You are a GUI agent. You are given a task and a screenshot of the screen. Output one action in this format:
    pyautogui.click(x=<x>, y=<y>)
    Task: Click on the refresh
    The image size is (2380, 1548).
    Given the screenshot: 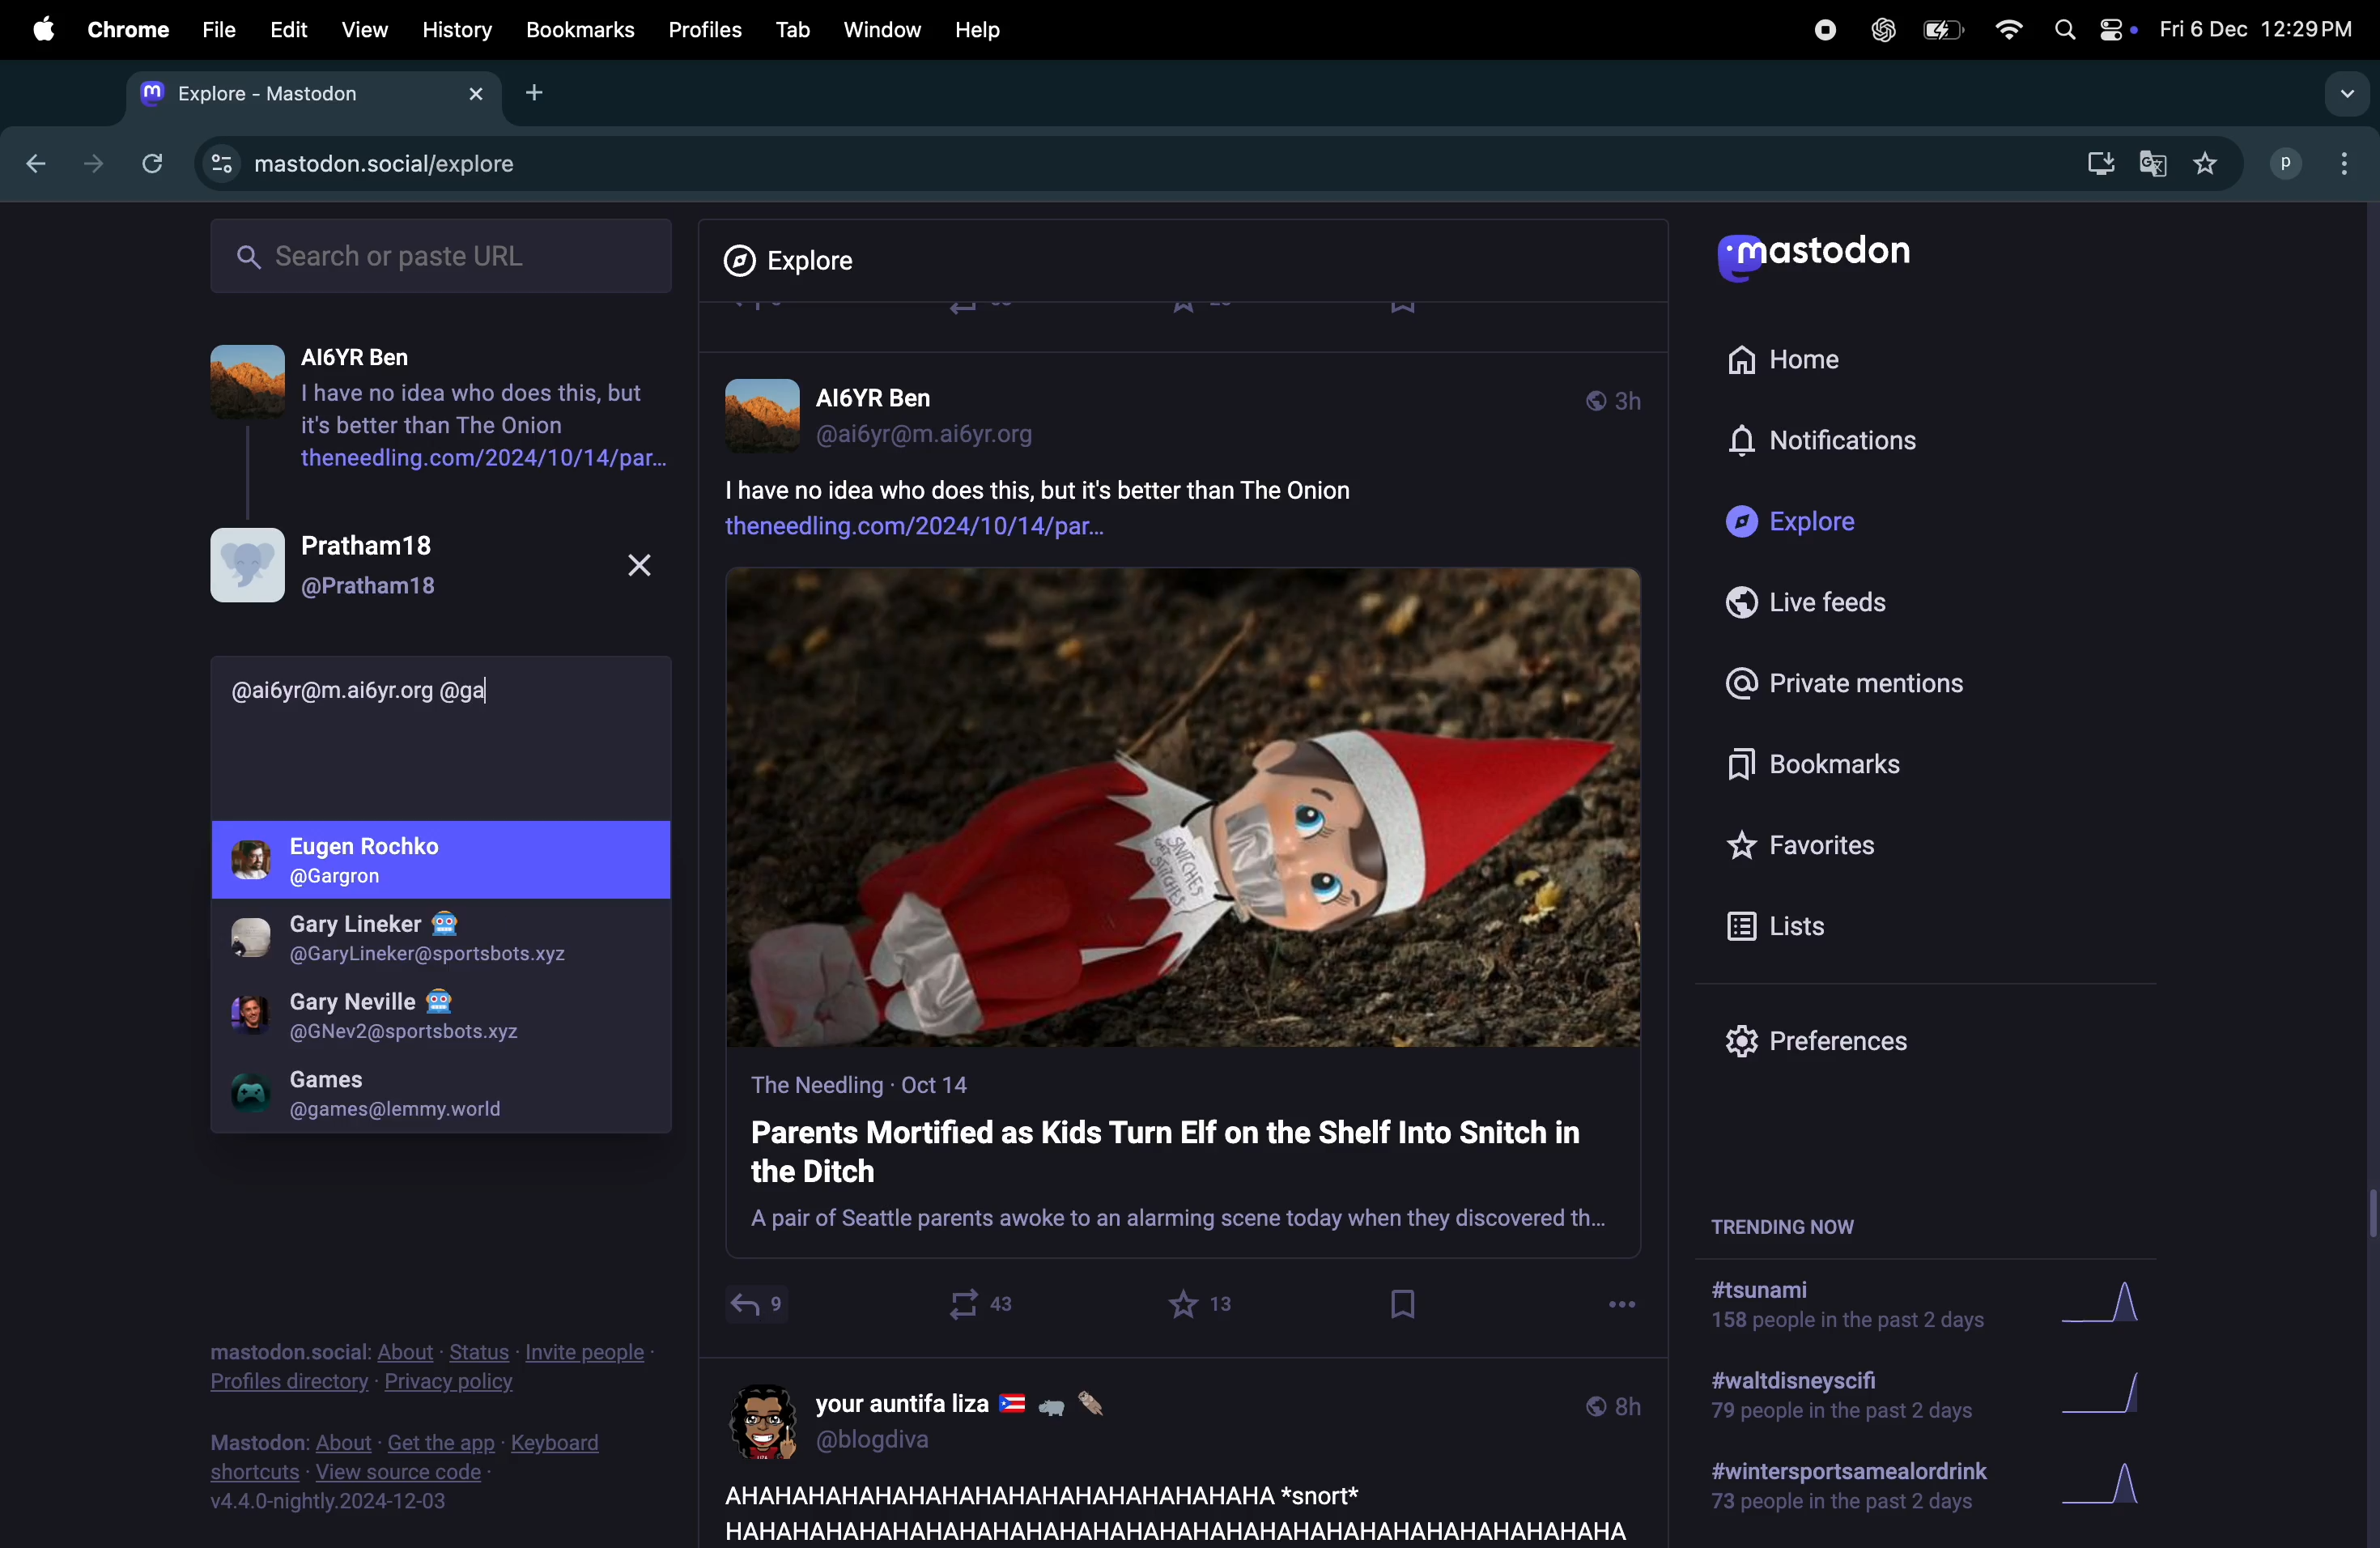 What is the action you would take?
    pyautogui.click(x=148, y=163)
    